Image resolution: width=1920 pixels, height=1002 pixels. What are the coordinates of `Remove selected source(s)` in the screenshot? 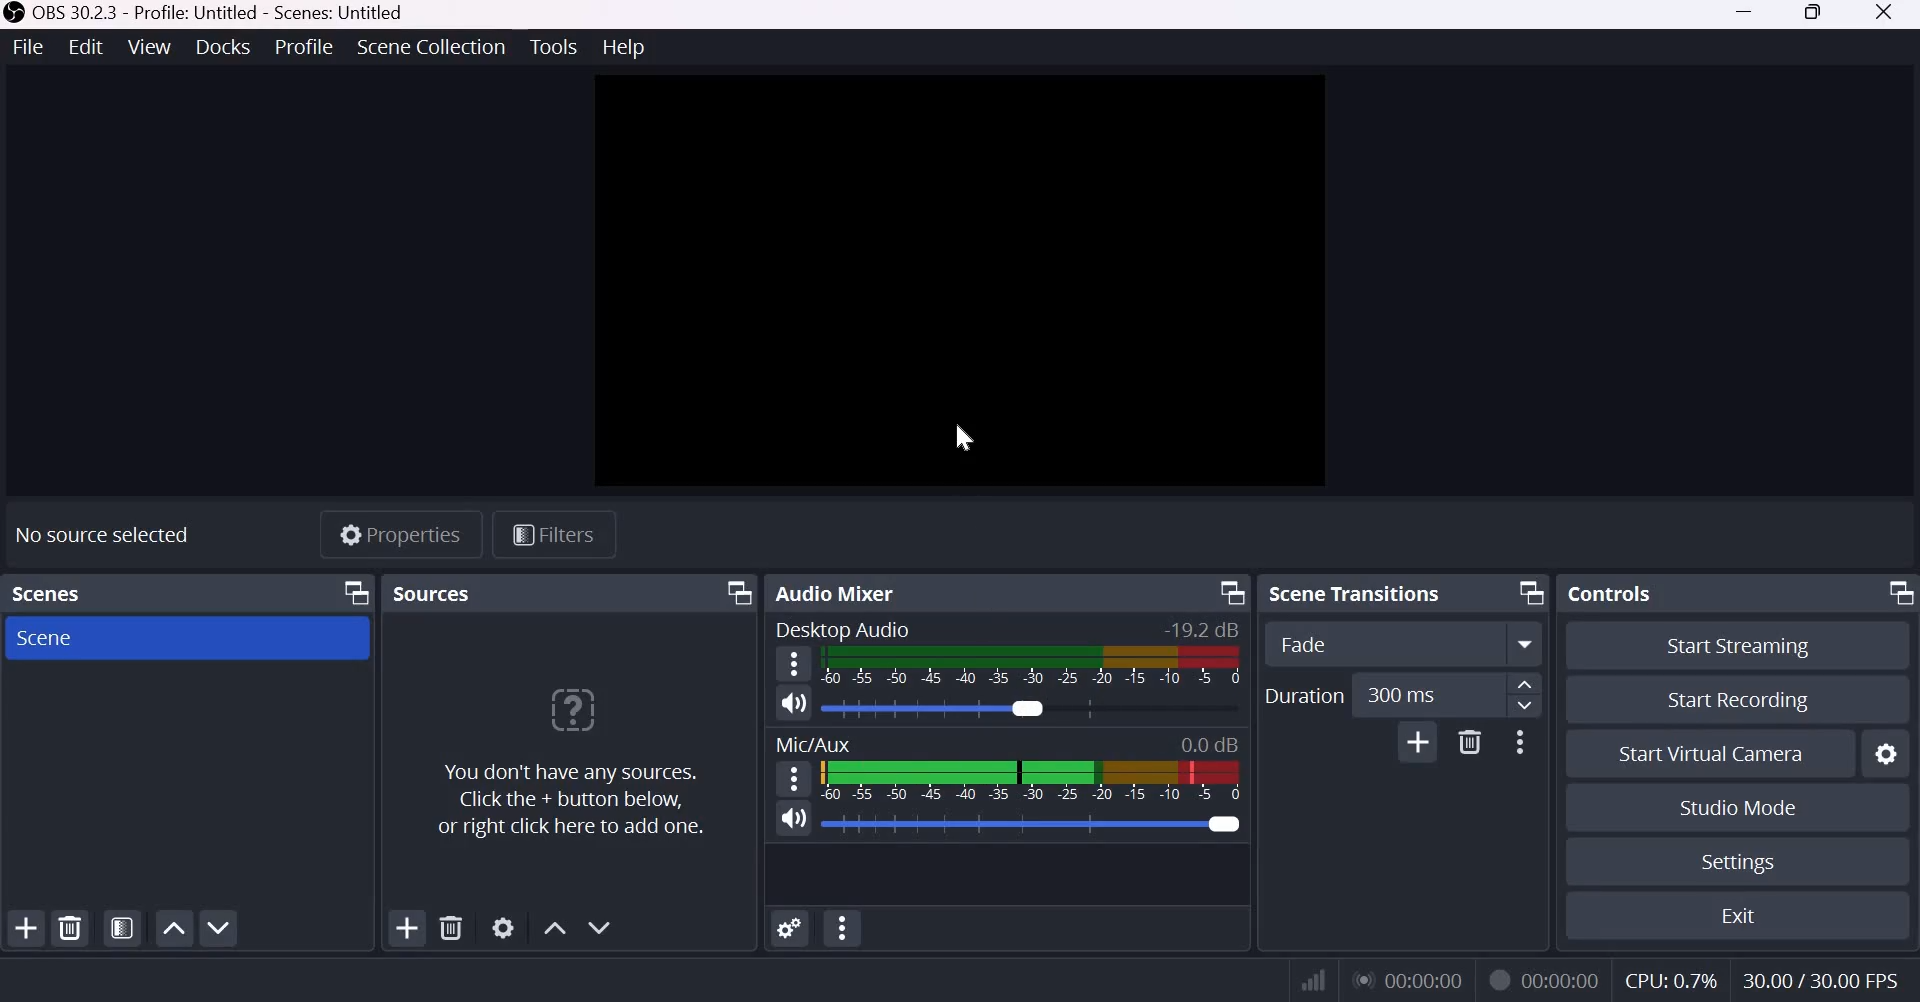 It's located at (453, 928).